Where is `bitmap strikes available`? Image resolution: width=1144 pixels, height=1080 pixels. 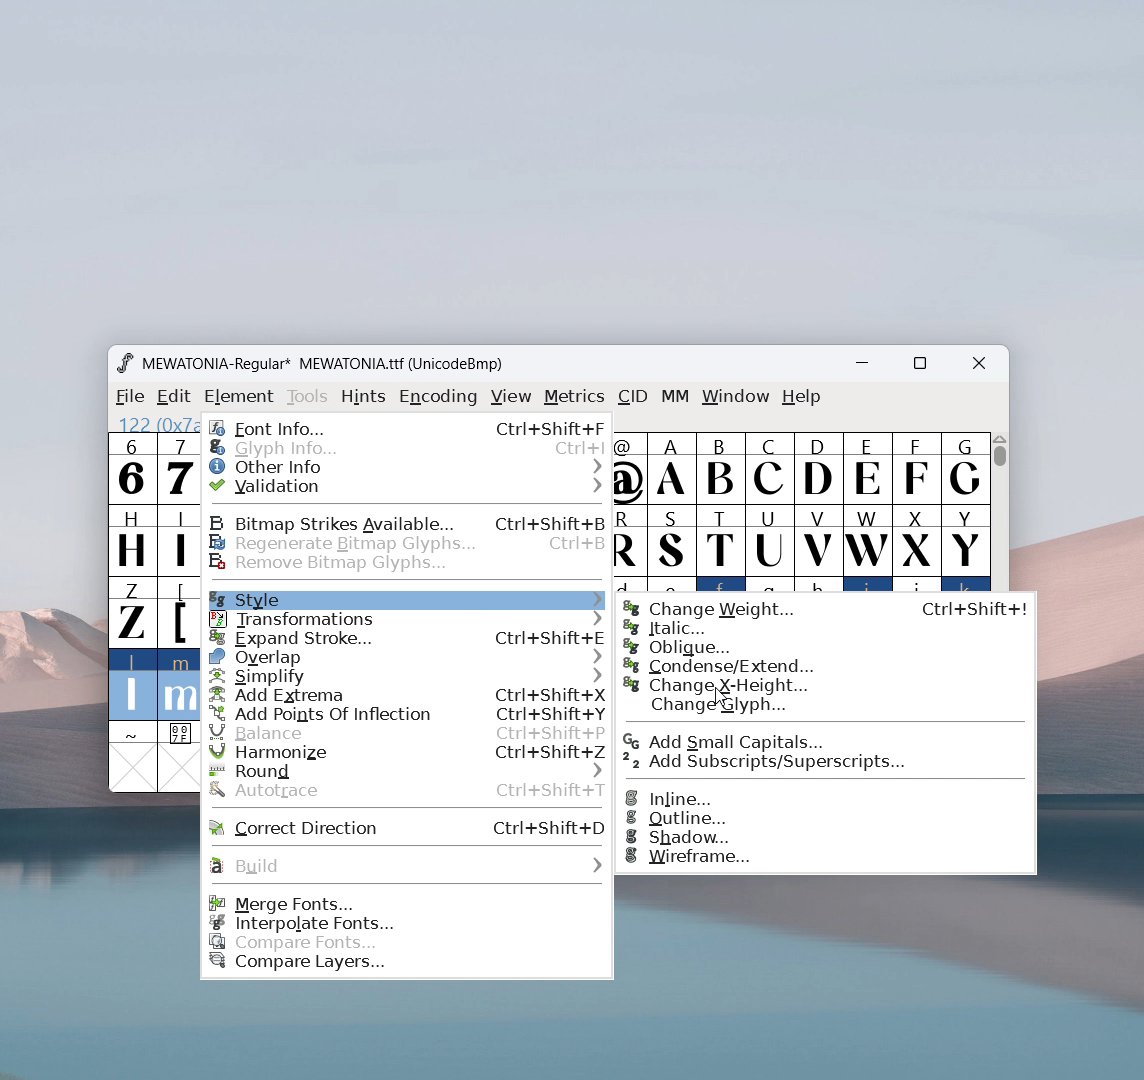
bitmap strikes available is located at coordinates (407, 522).